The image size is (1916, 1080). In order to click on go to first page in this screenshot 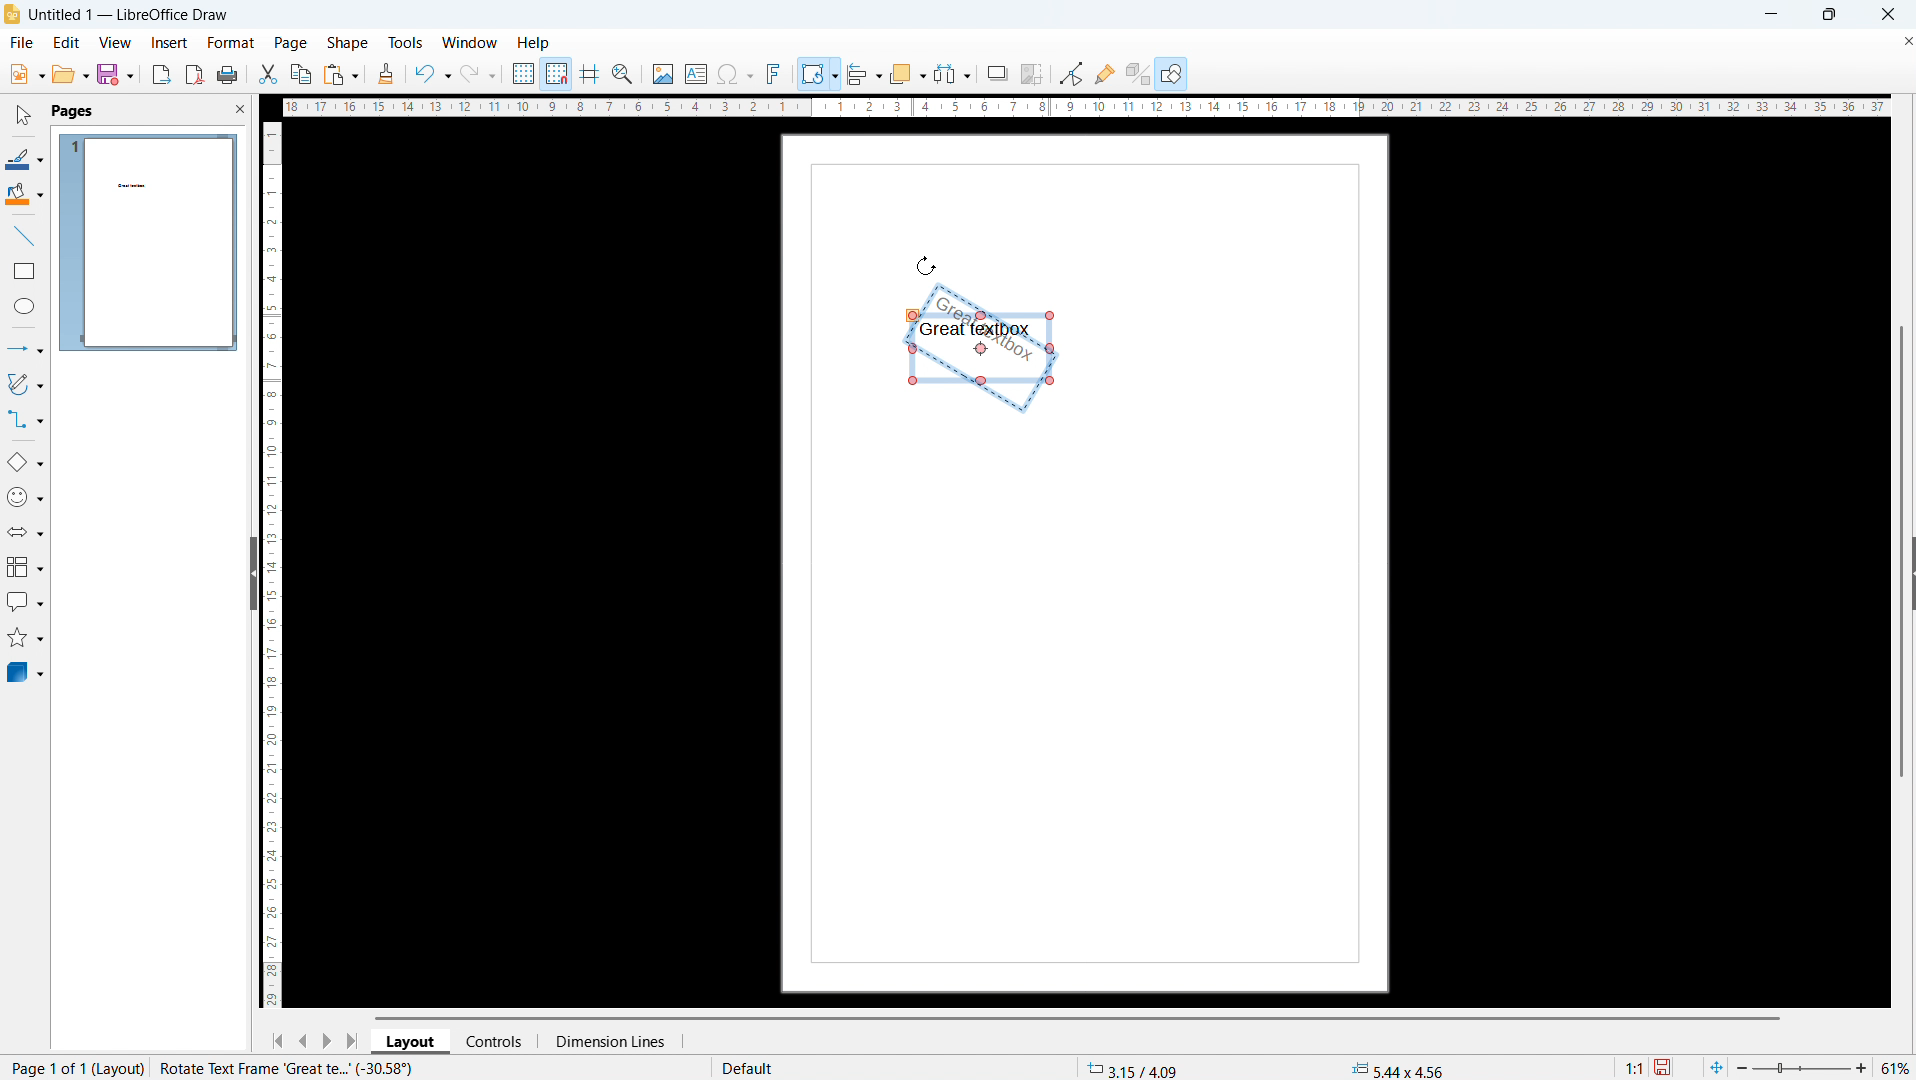, I will do `click(277, 1041)`.